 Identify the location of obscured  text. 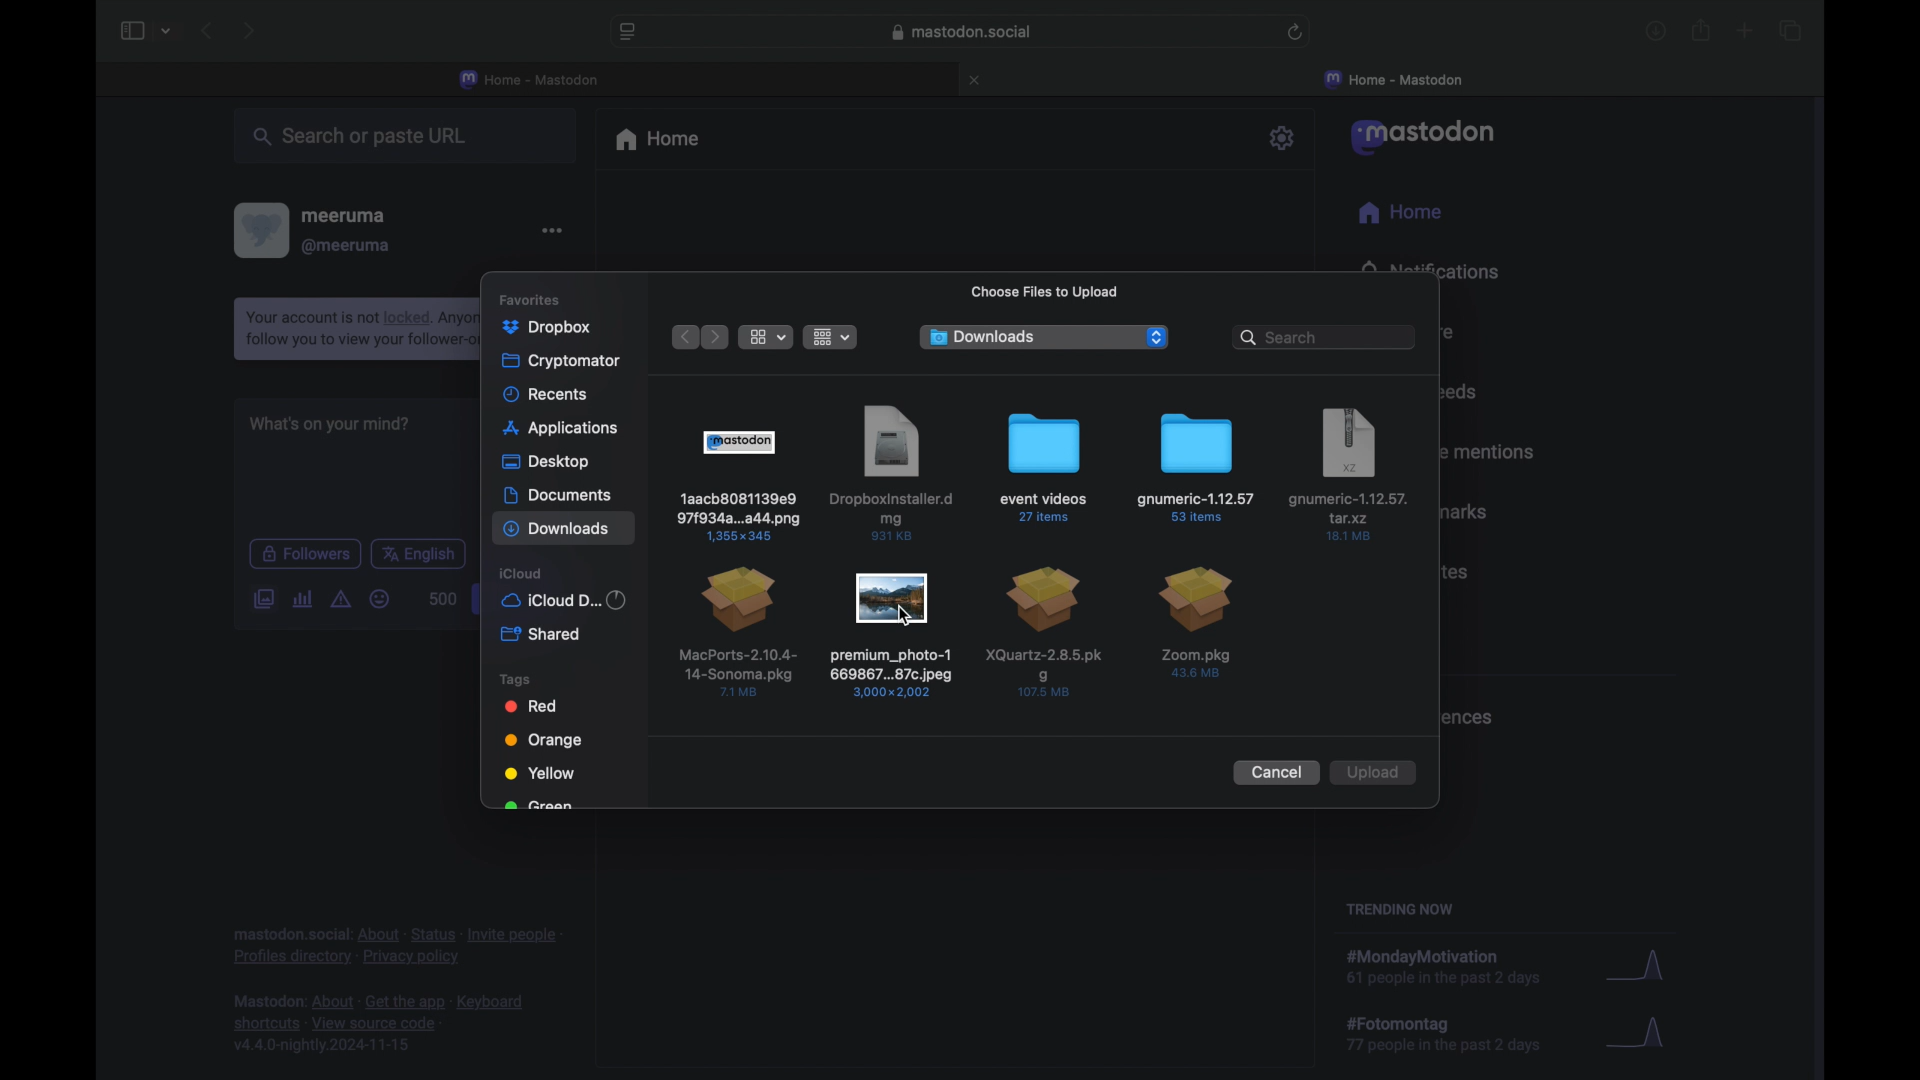
(540, 806).